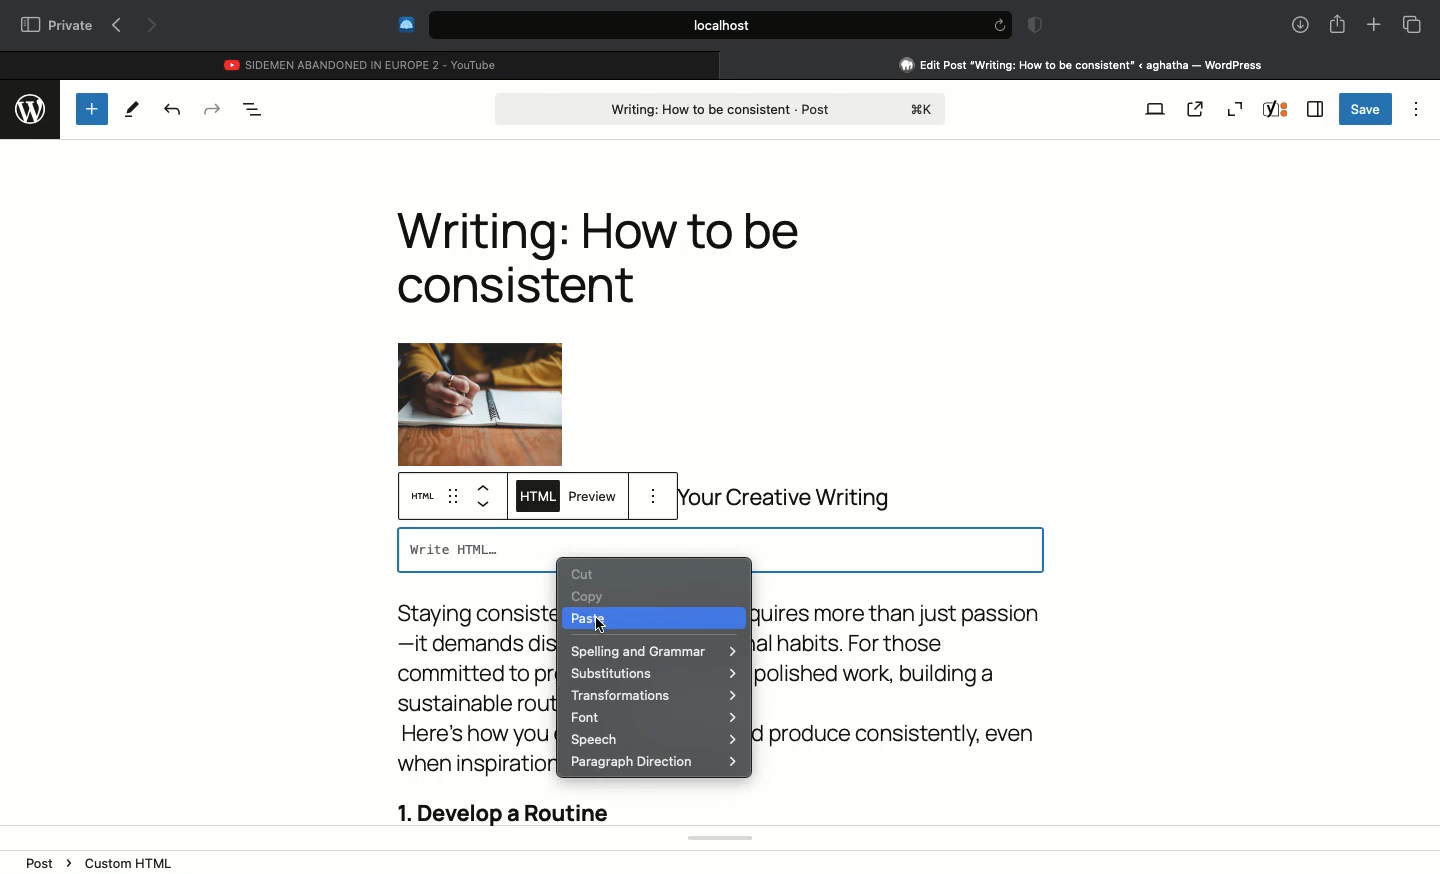 The height and width of the screenshot is (874, 1440). I want to click on Share, so click(1337, 22).